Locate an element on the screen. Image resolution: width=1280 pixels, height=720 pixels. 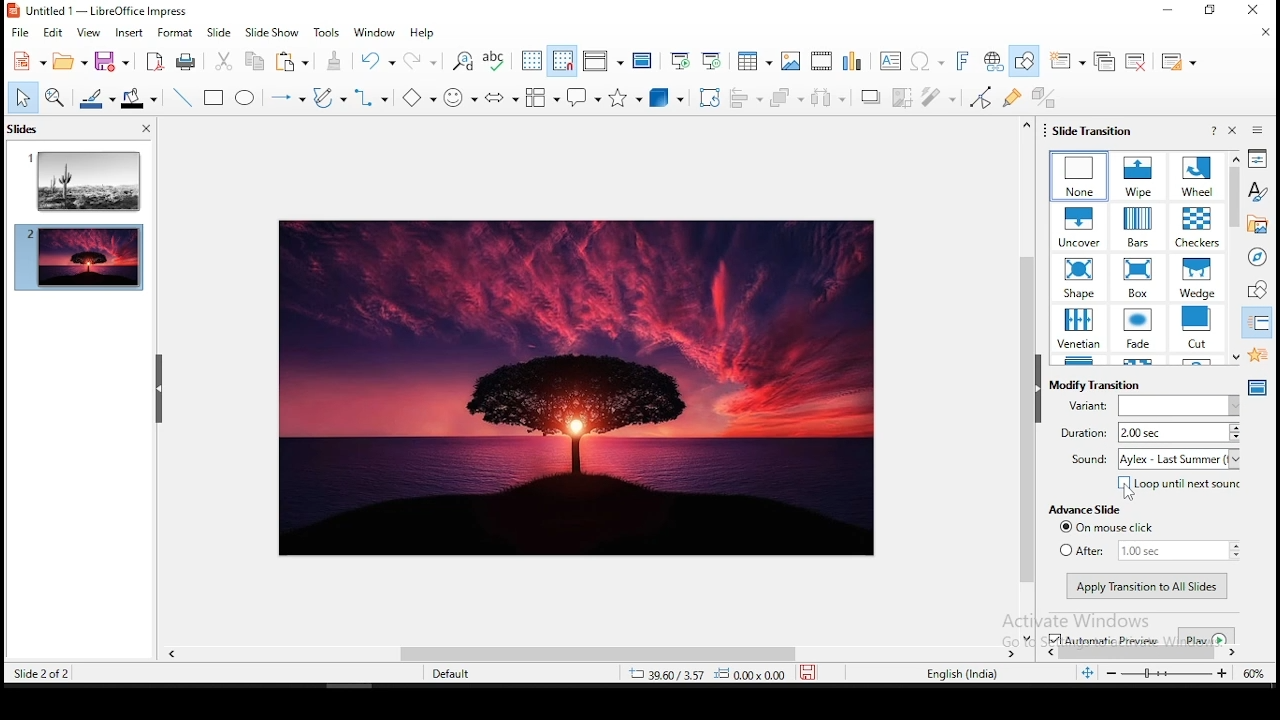
advance slide is located at coordinates (1085, 509).